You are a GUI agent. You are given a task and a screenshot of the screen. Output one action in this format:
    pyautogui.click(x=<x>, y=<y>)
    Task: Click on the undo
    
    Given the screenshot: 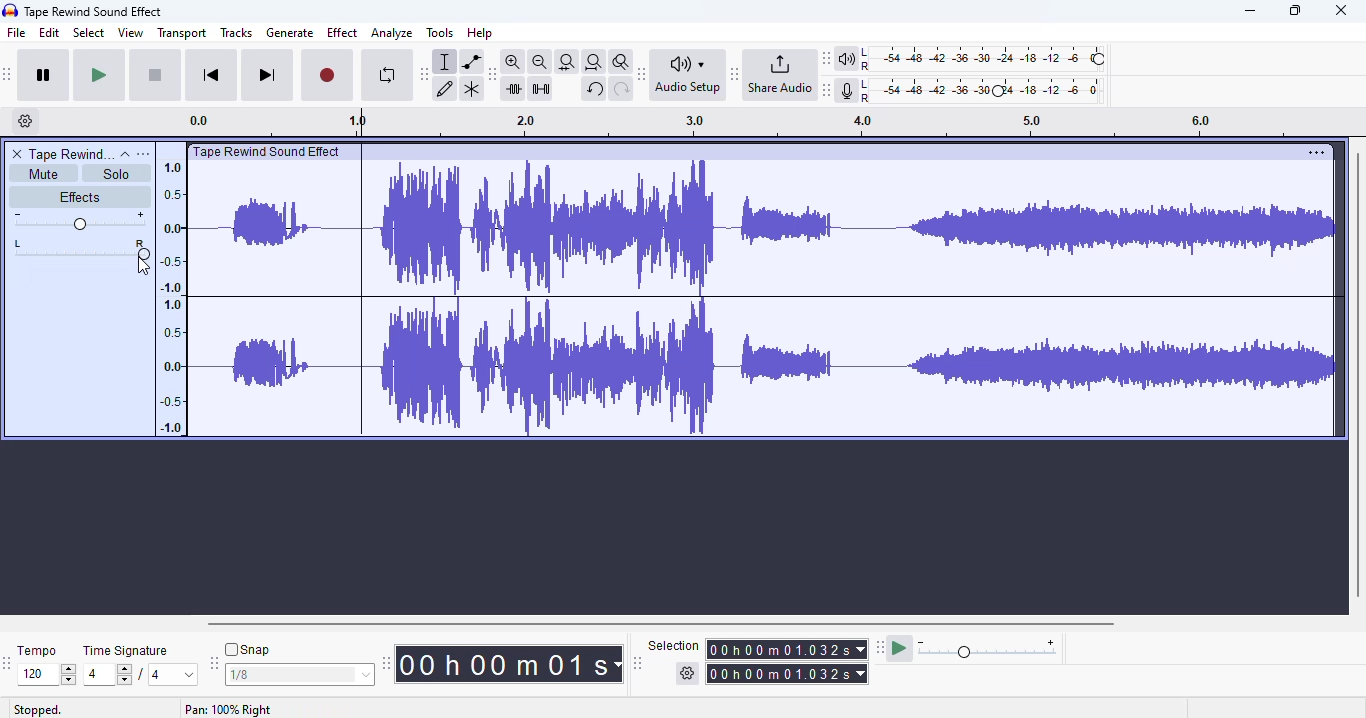 What is the action you would take?
    pyautogui.click(x=594, y=89)
    